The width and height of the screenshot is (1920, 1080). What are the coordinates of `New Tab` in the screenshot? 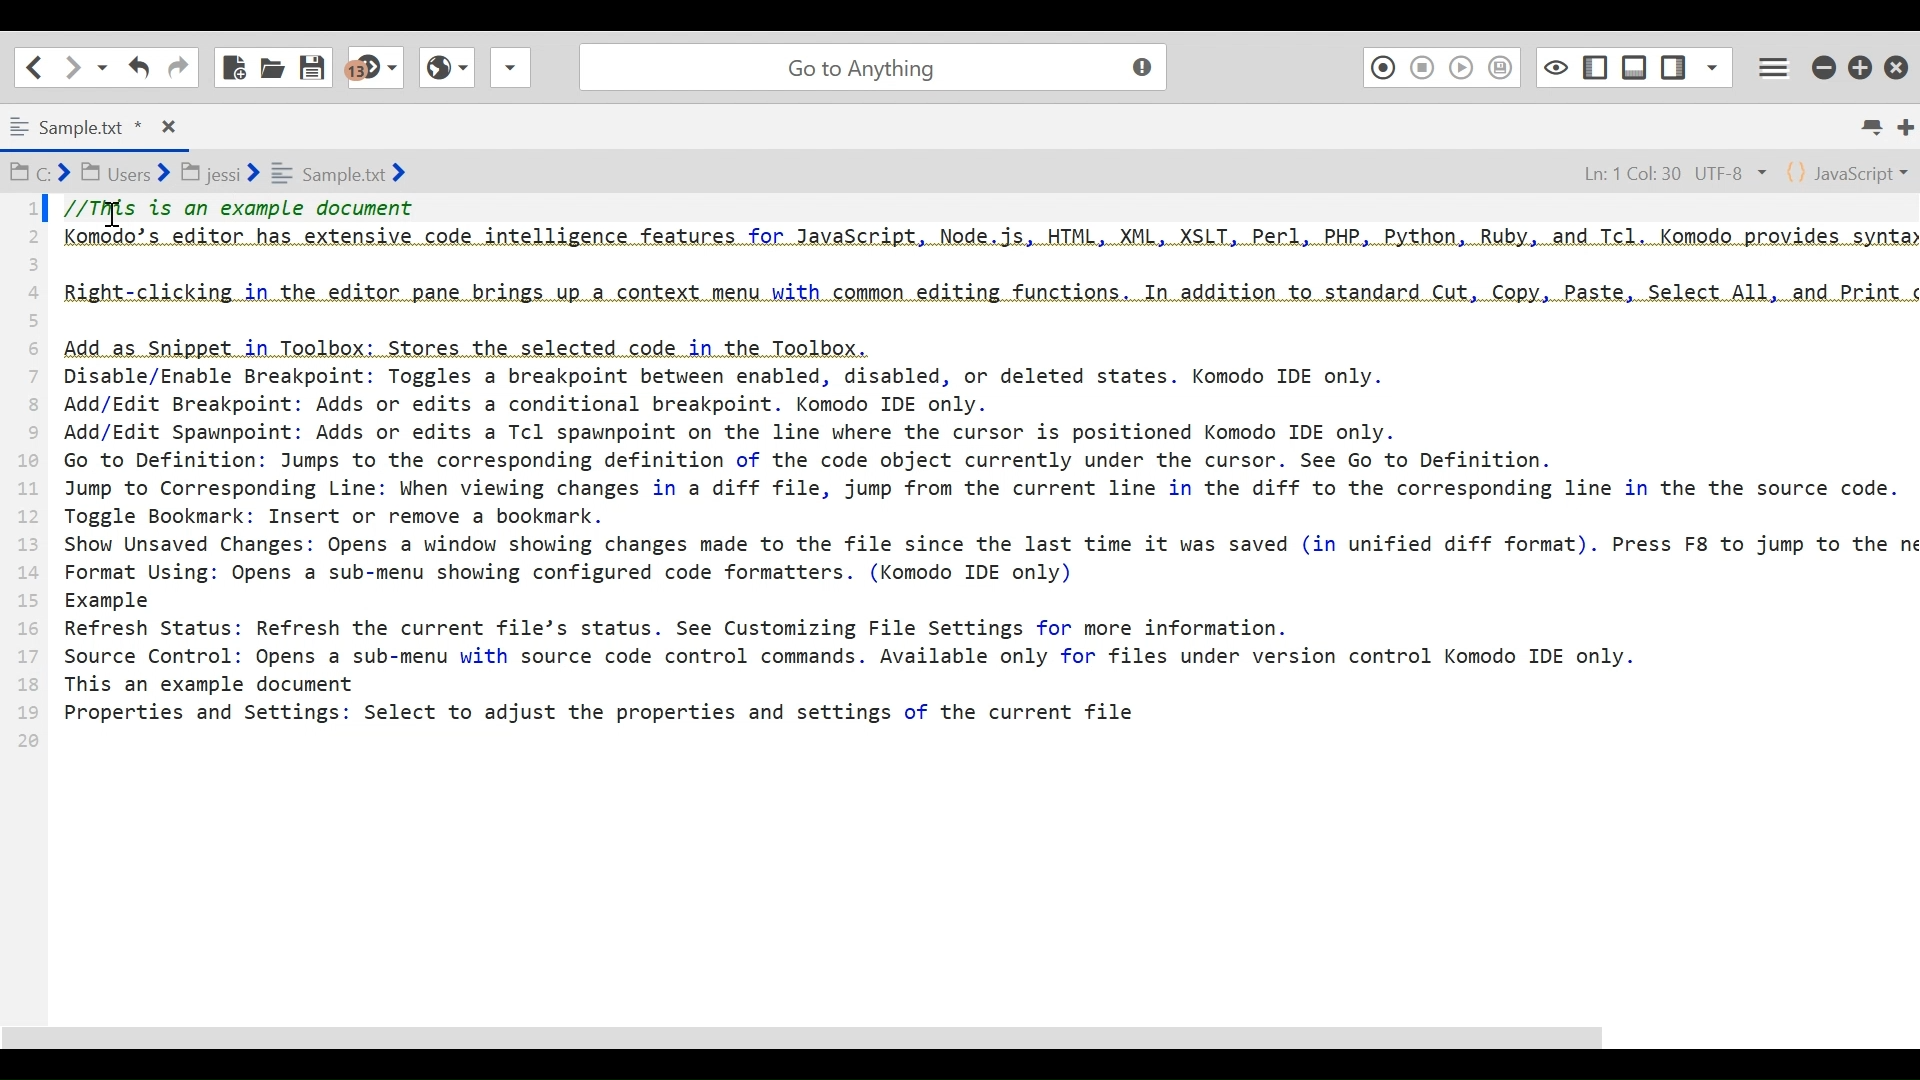 It's located at (1905, 126).